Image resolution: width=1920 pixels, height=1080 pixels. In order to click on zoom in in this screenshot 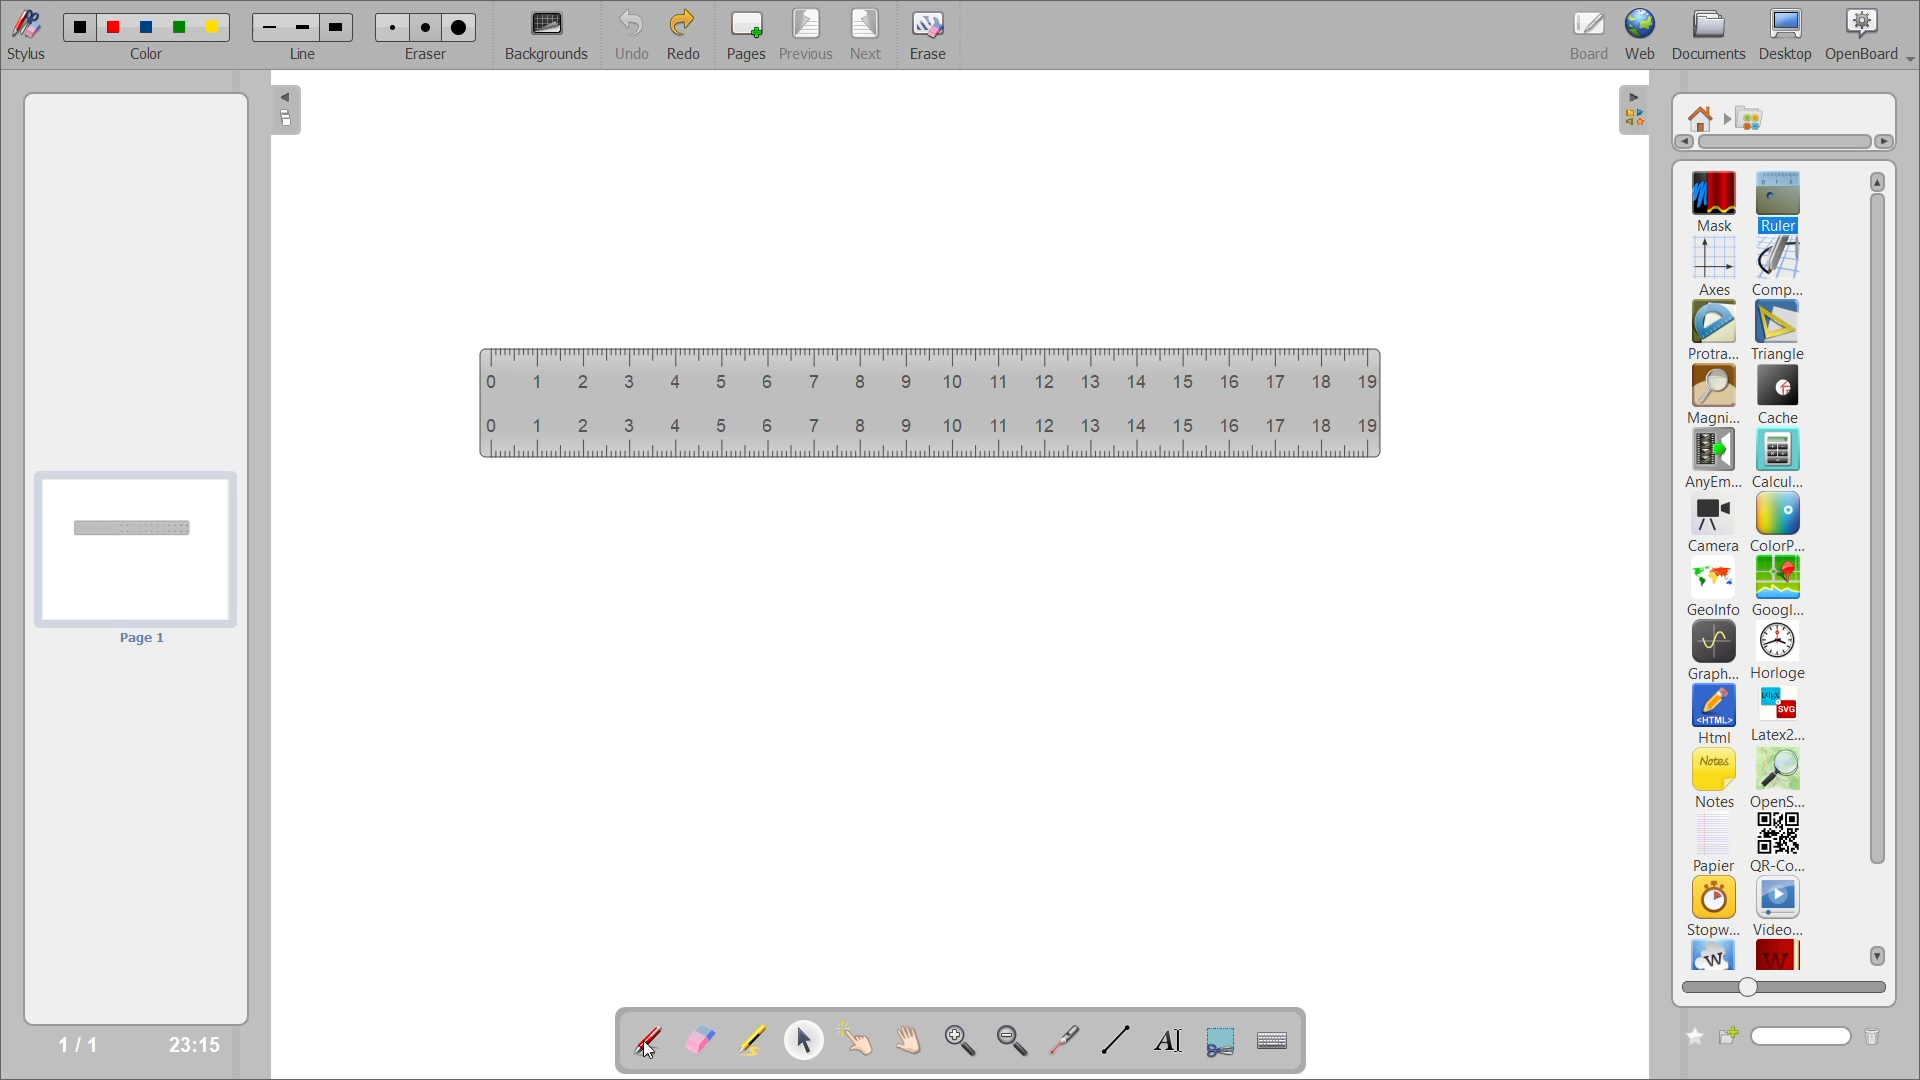, I will do `click(964, 1040)`.